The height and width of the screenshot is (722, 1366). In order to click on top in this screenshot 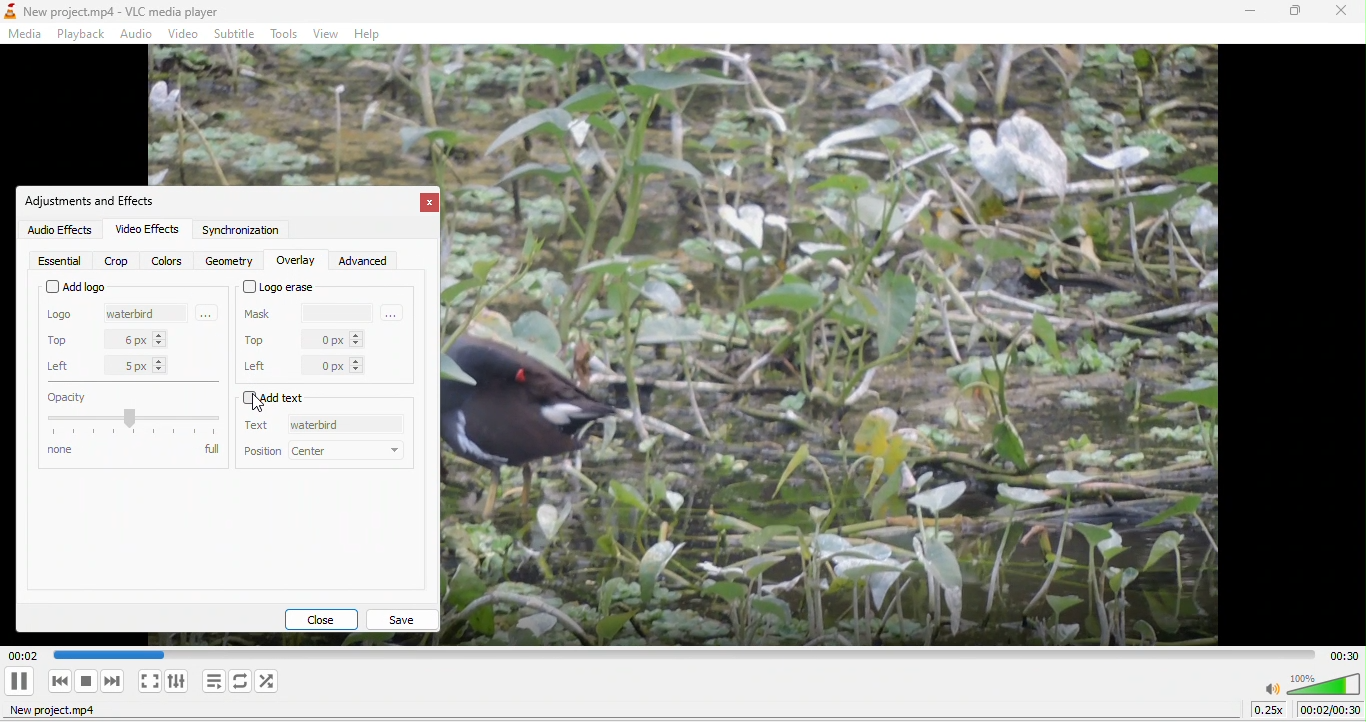, I will do `click(257, 340)`.